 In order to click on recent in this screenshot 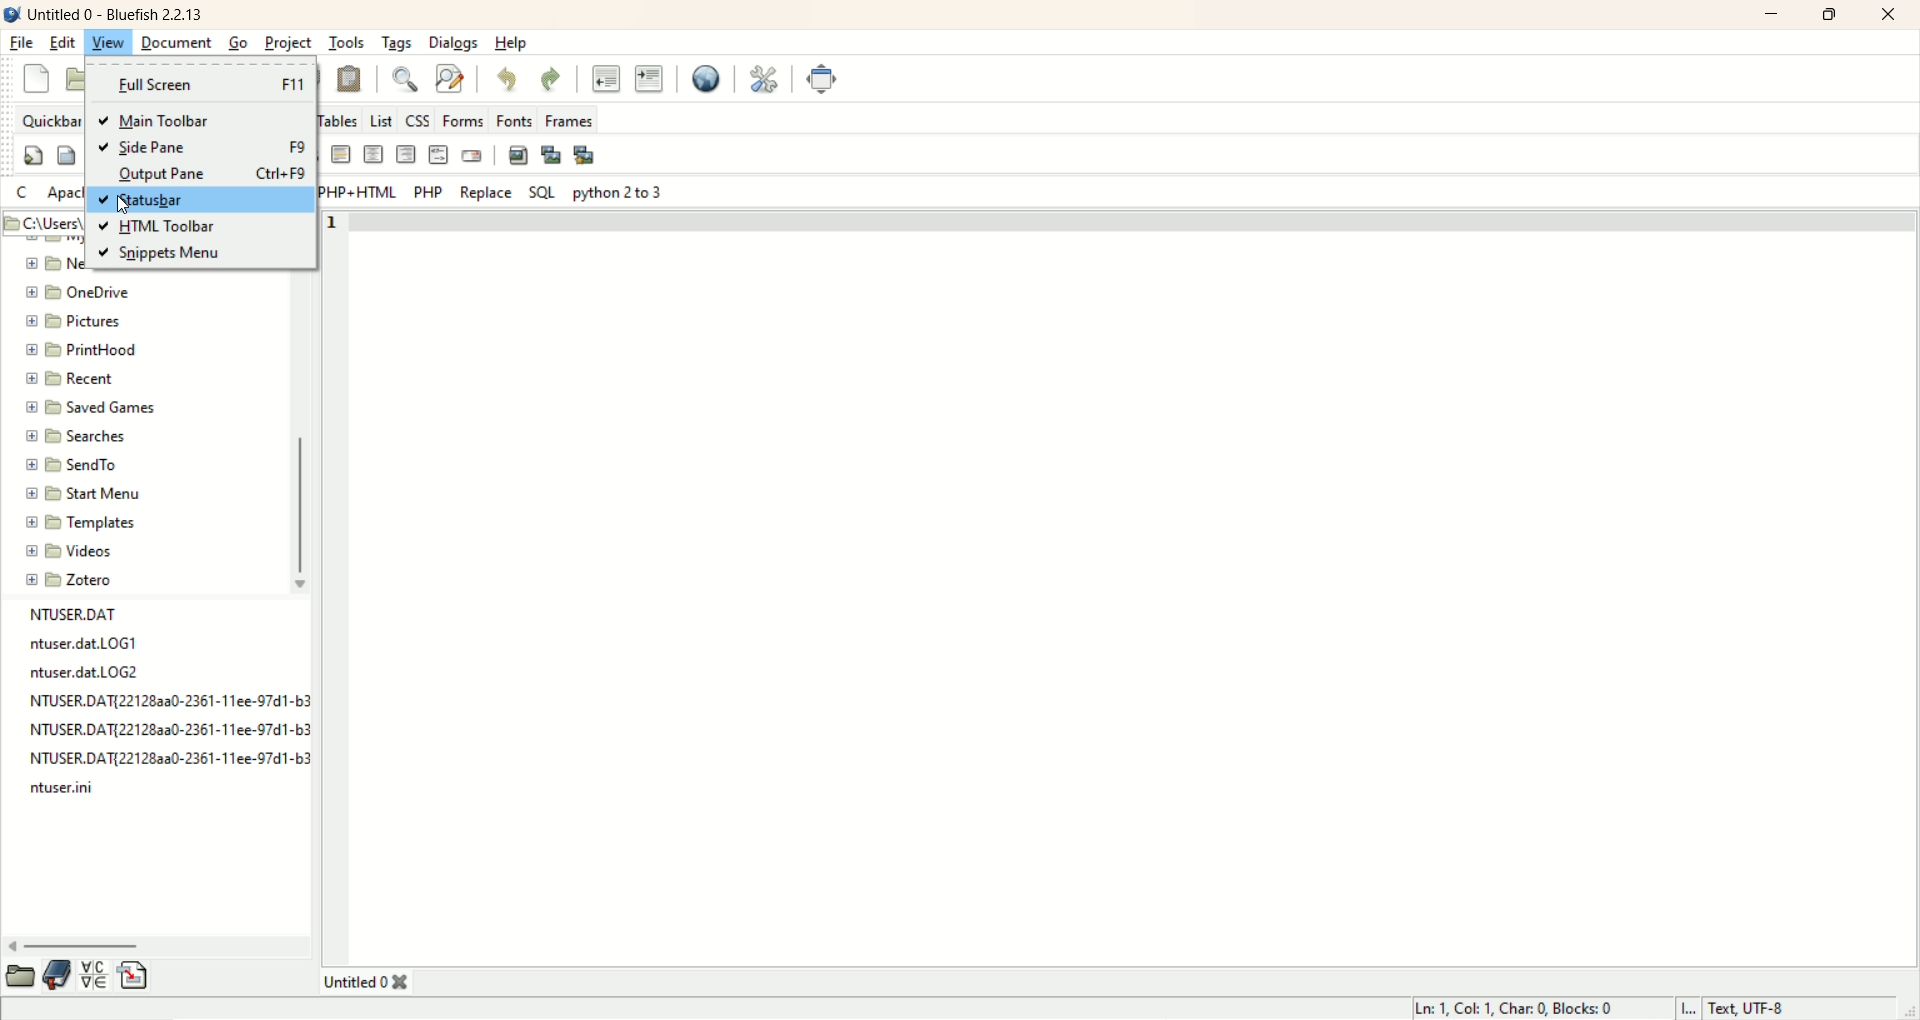, I will do `click(71, 381)`.